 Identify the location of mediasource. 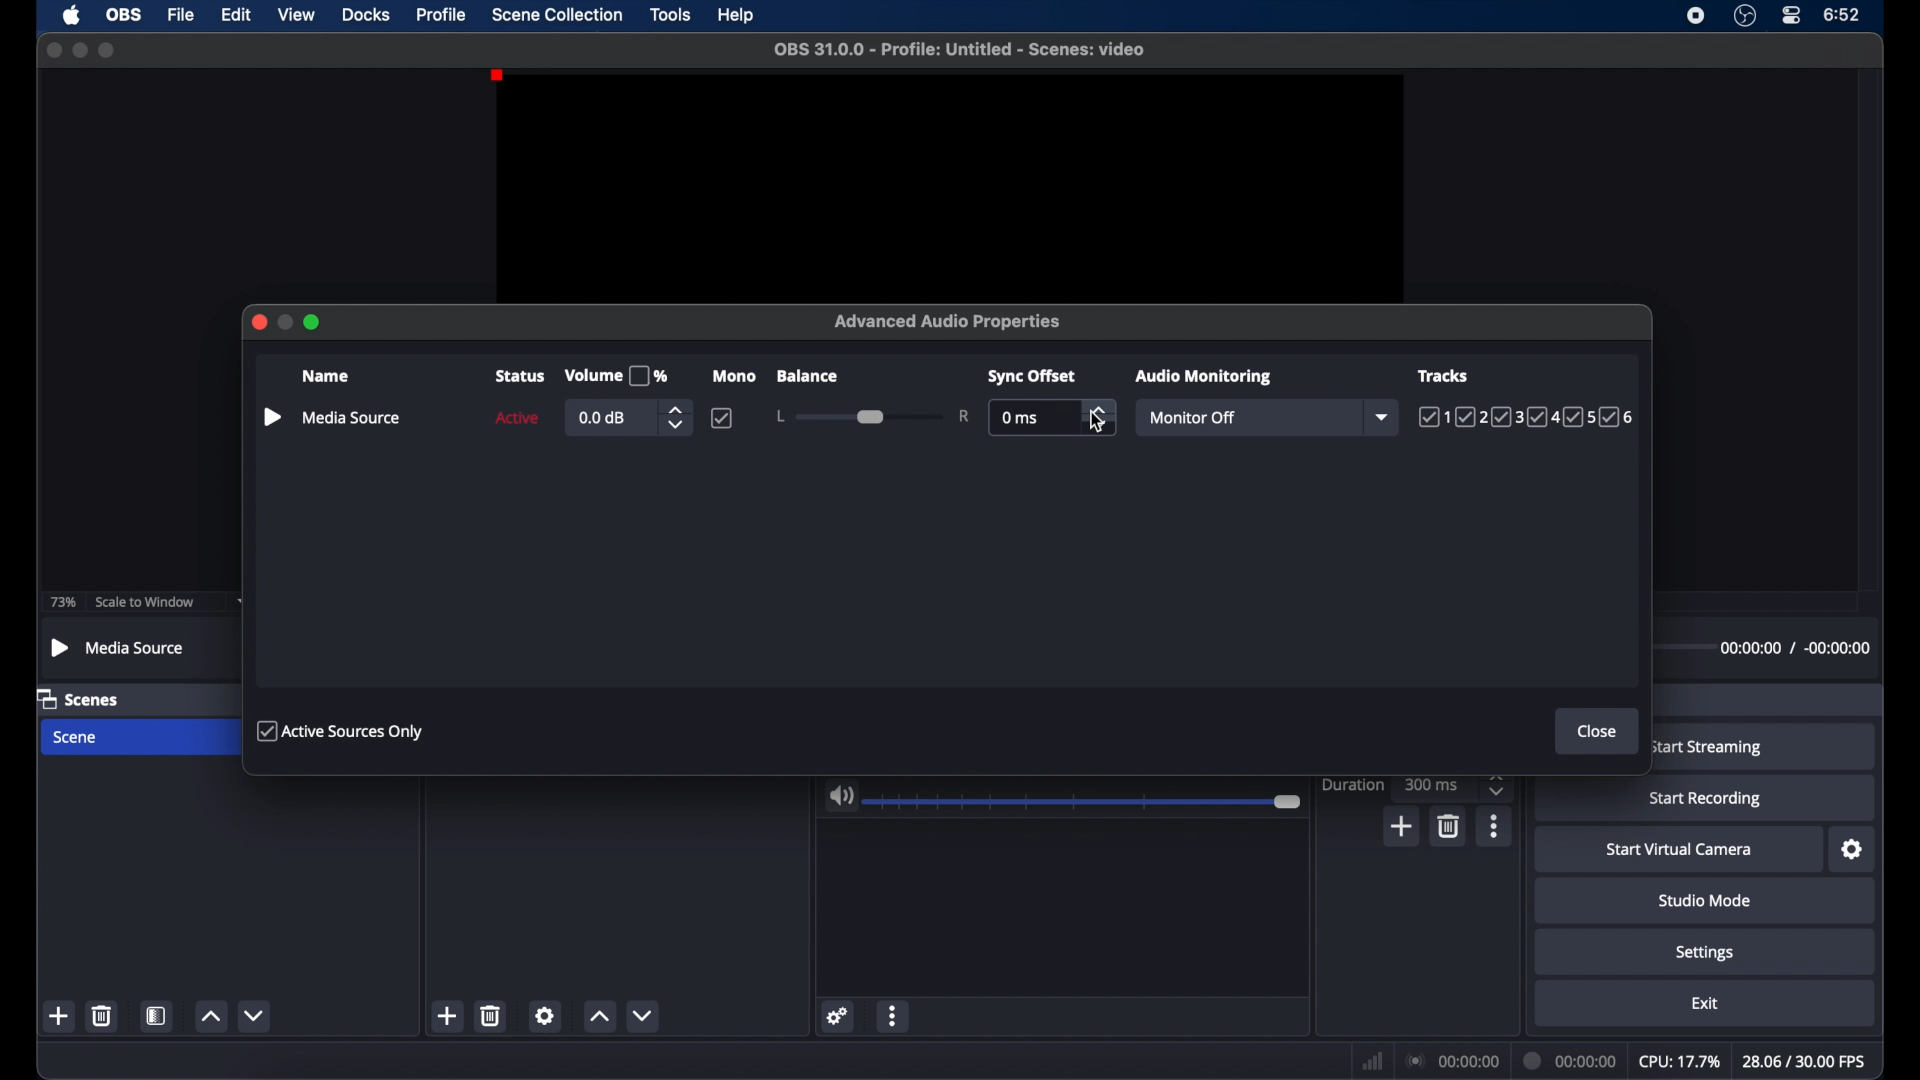
(349, 418).